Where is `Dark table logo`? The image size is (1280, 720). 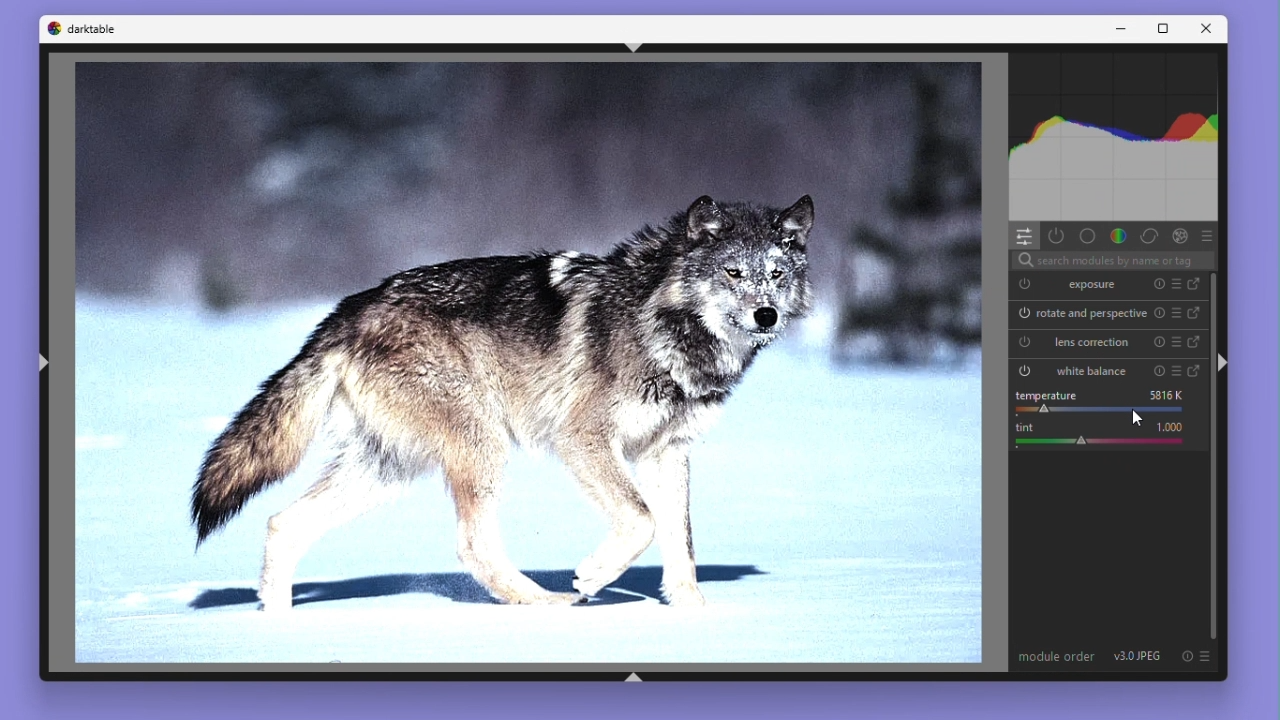
Dark table logo is located at coordinates (84, 31).